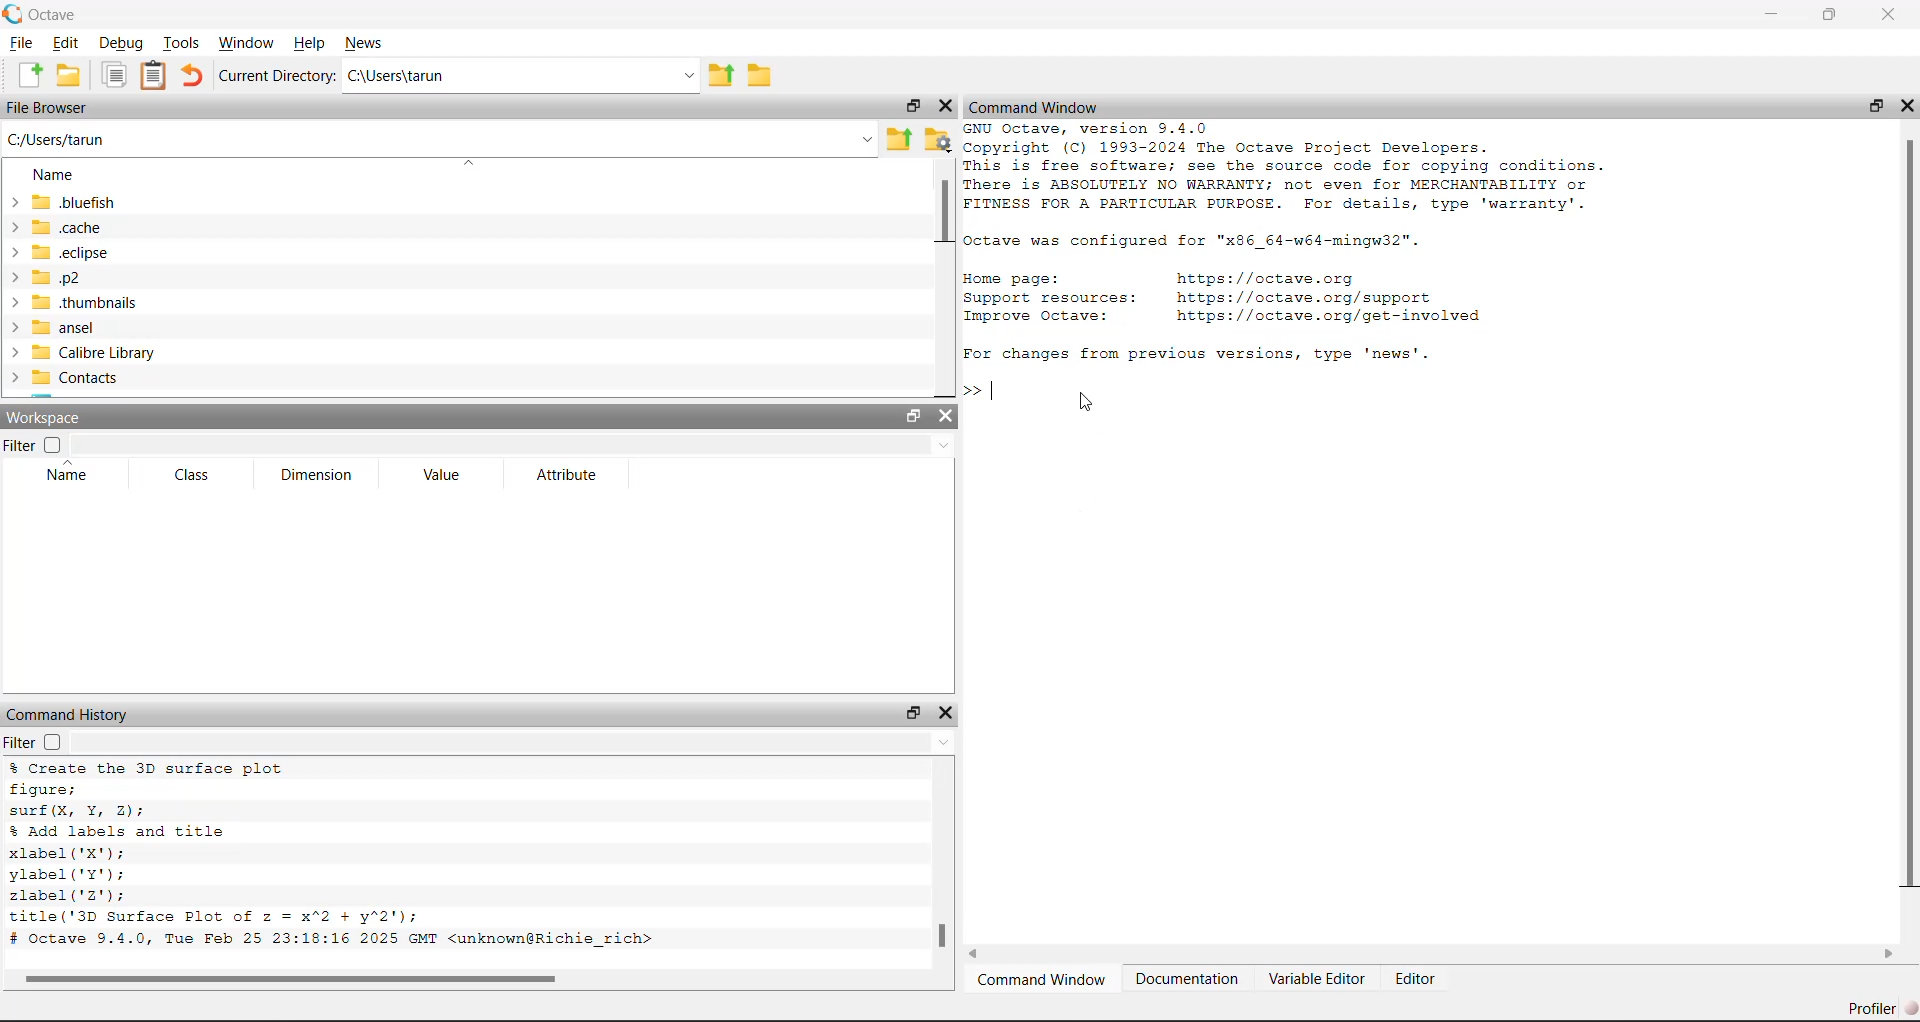 This screenshot has height=1022, width=1920. Describe the element at coordinates (115, 76) in the screenshot. I see `Documents` at that location.